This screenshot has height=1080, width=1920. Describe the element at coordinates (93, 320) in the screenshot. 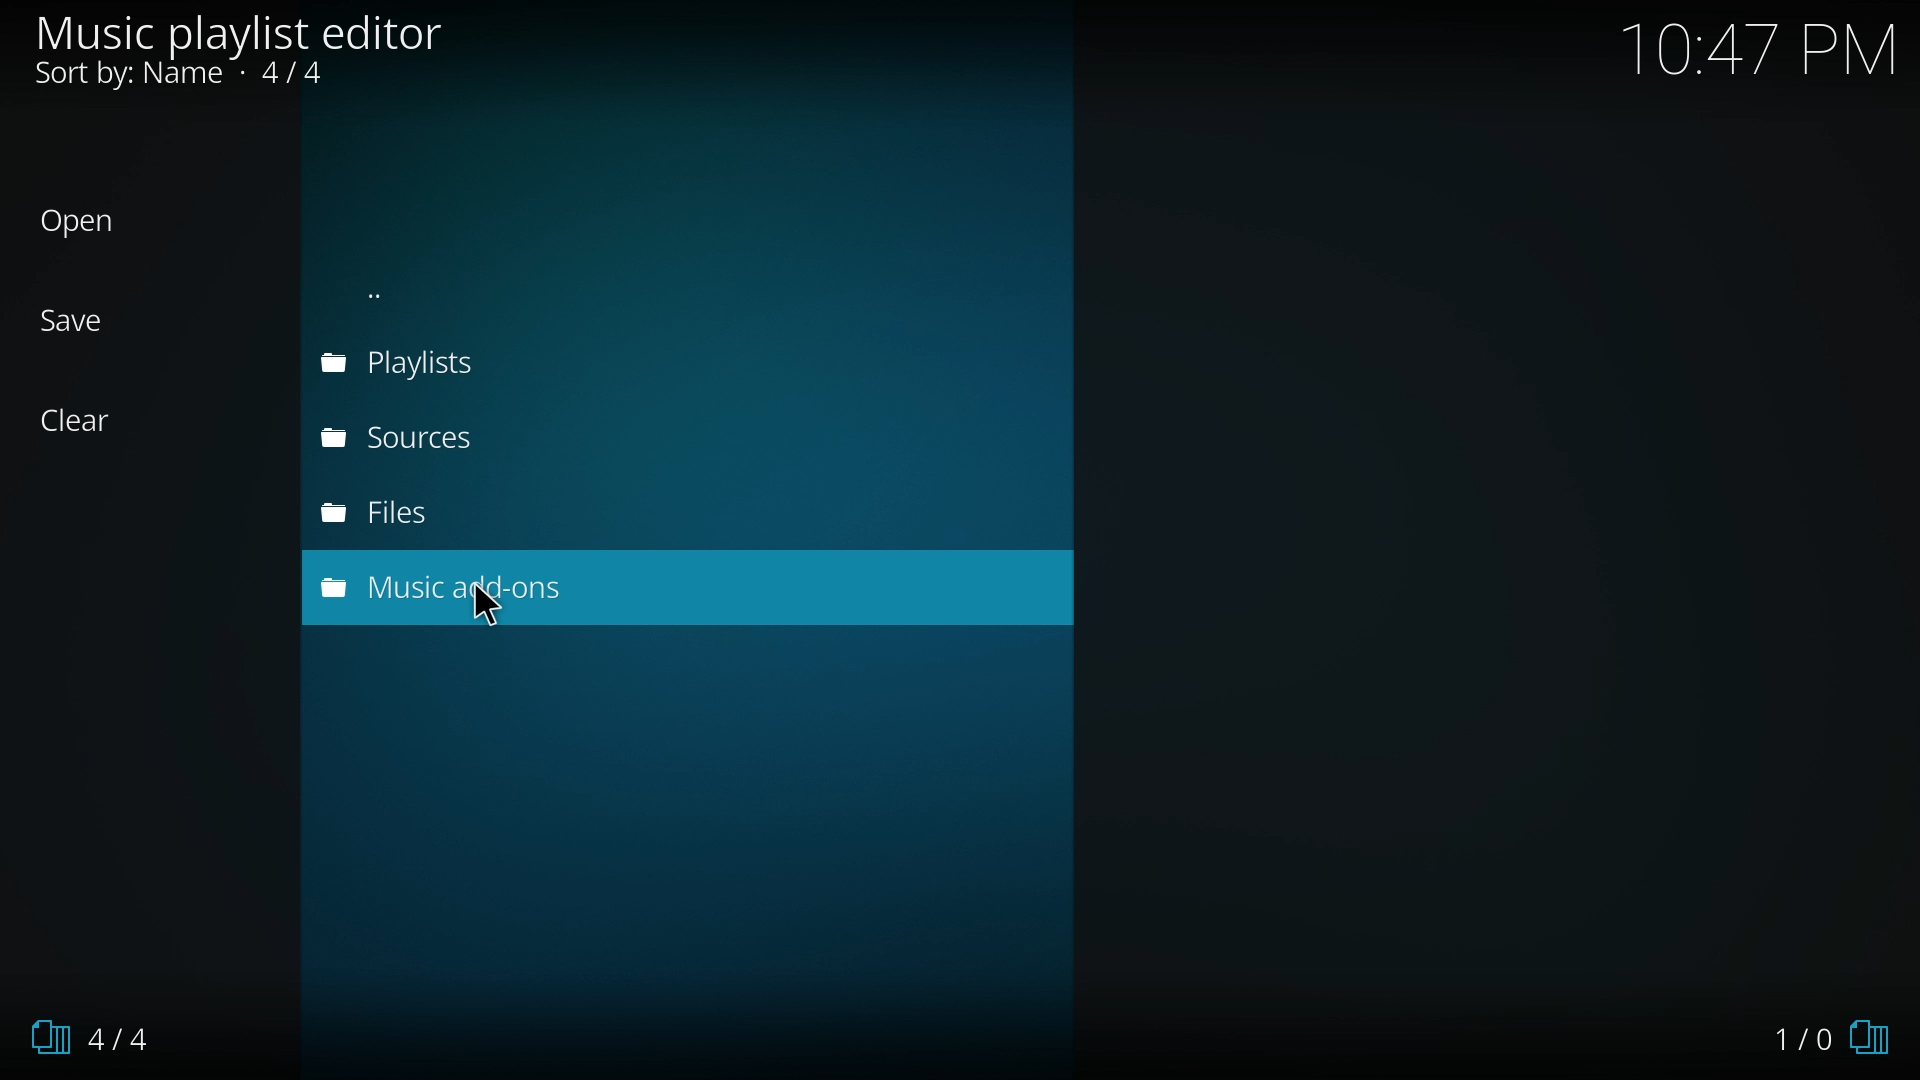

I see `Save` at that location.